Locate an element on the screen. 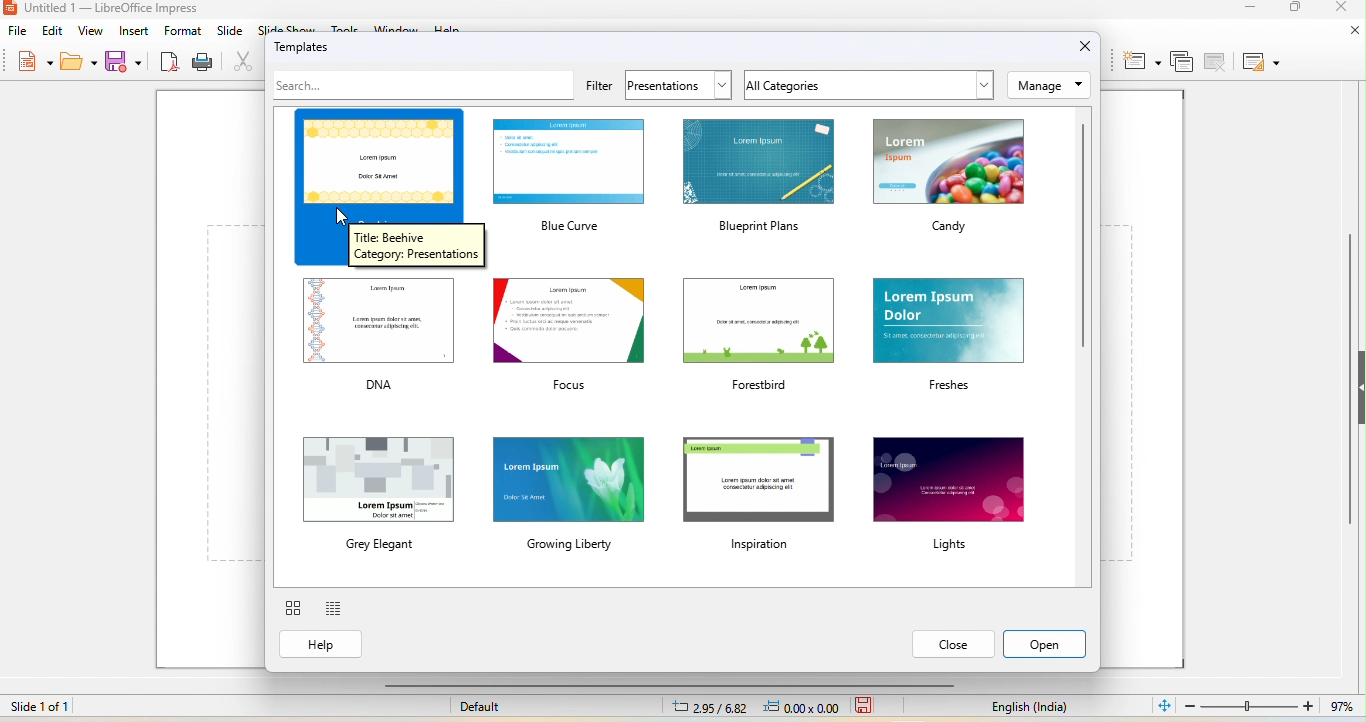 Image resolution: width=1366 pixels, height=722 pixels. slideshow is located at coordinates (286, 28).